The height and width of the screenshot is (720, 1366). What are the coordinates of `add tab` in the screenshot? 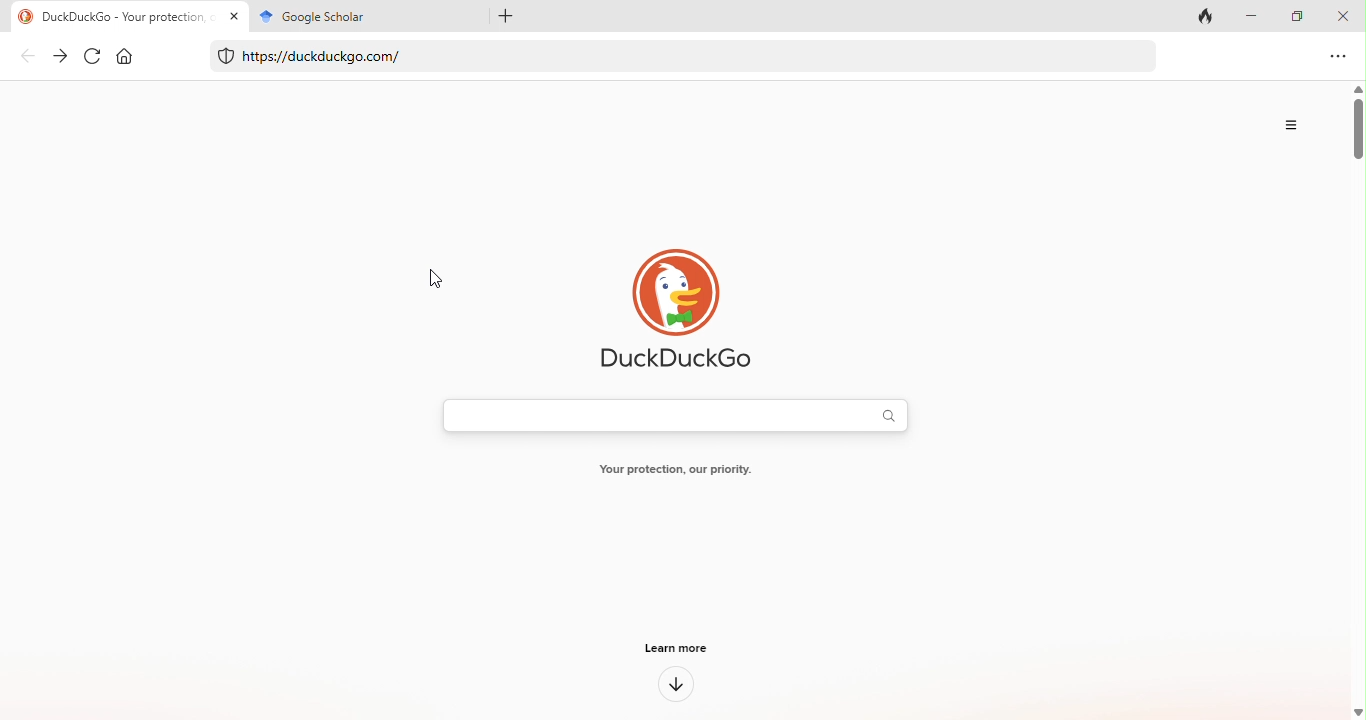 It's located at (501, 15).